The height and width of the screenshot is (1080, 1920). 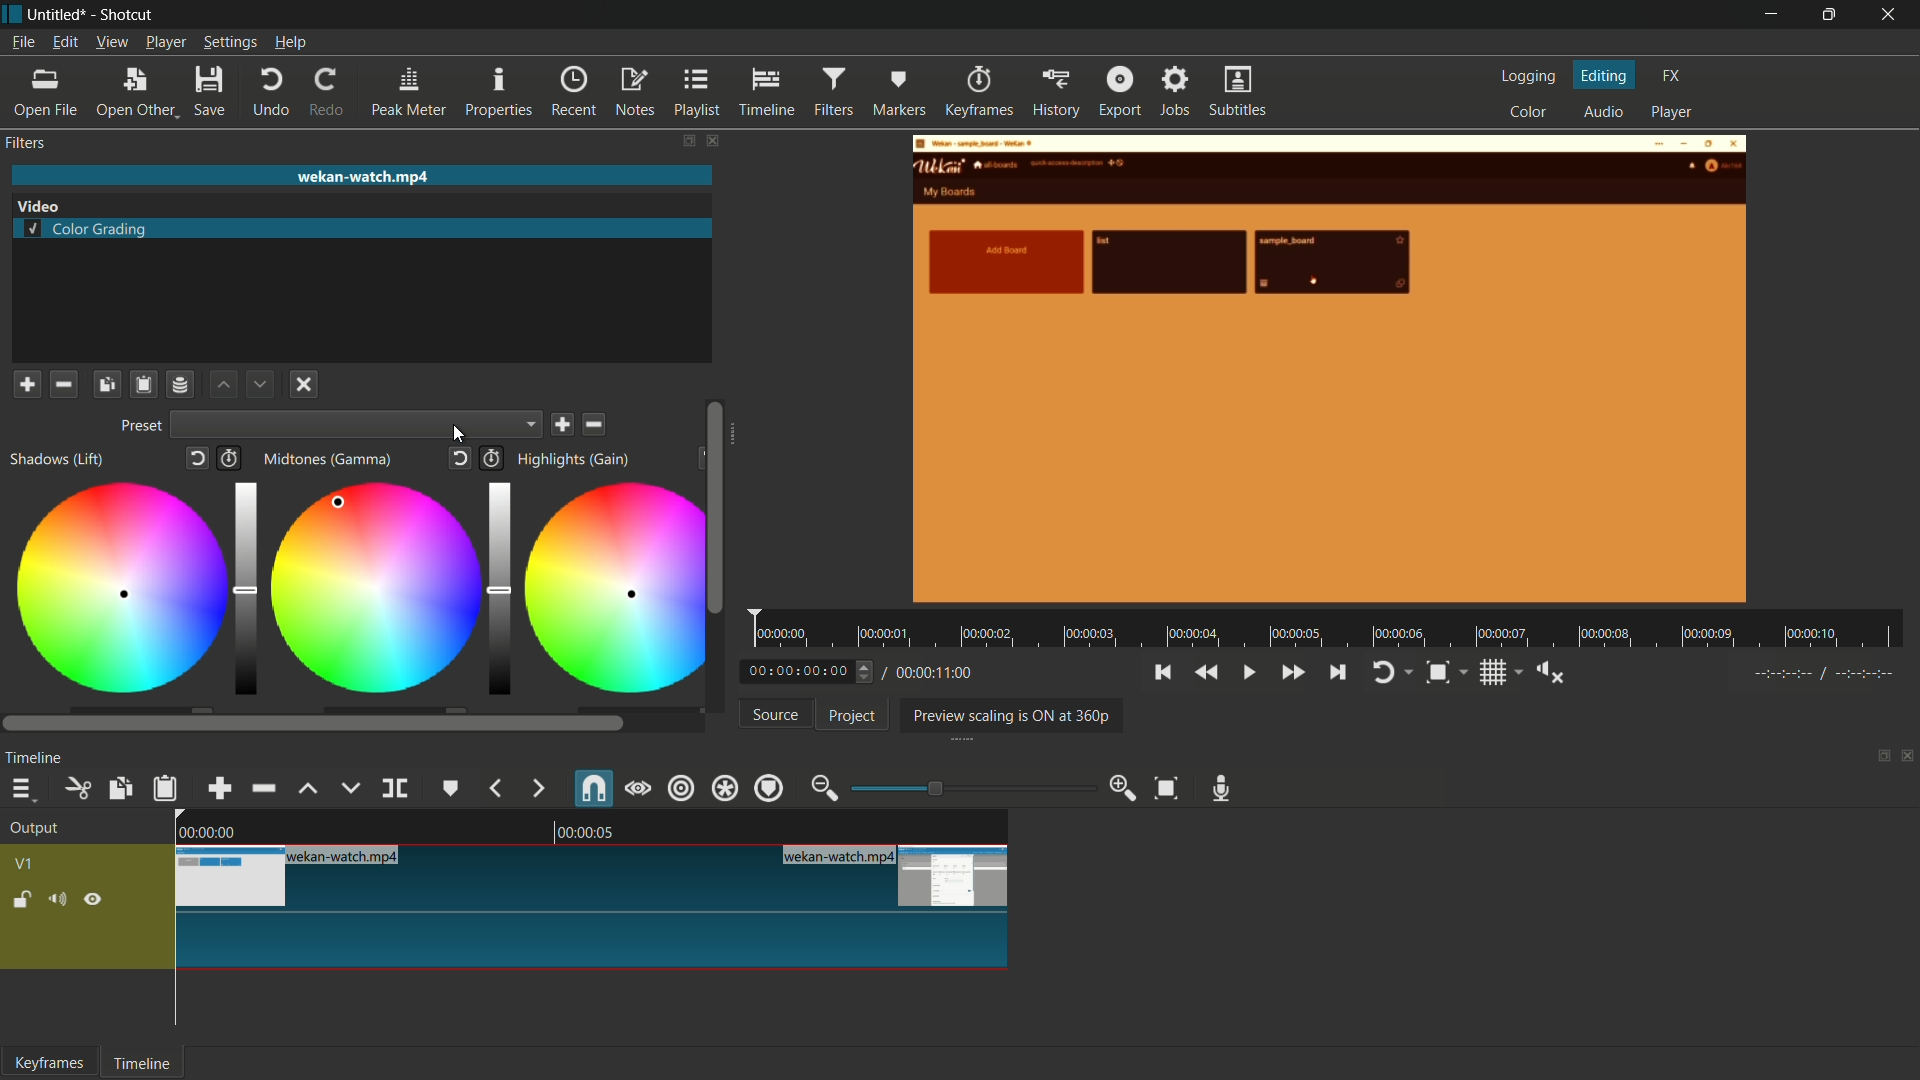 I want to click on view menu, so click(x=112, y=43).